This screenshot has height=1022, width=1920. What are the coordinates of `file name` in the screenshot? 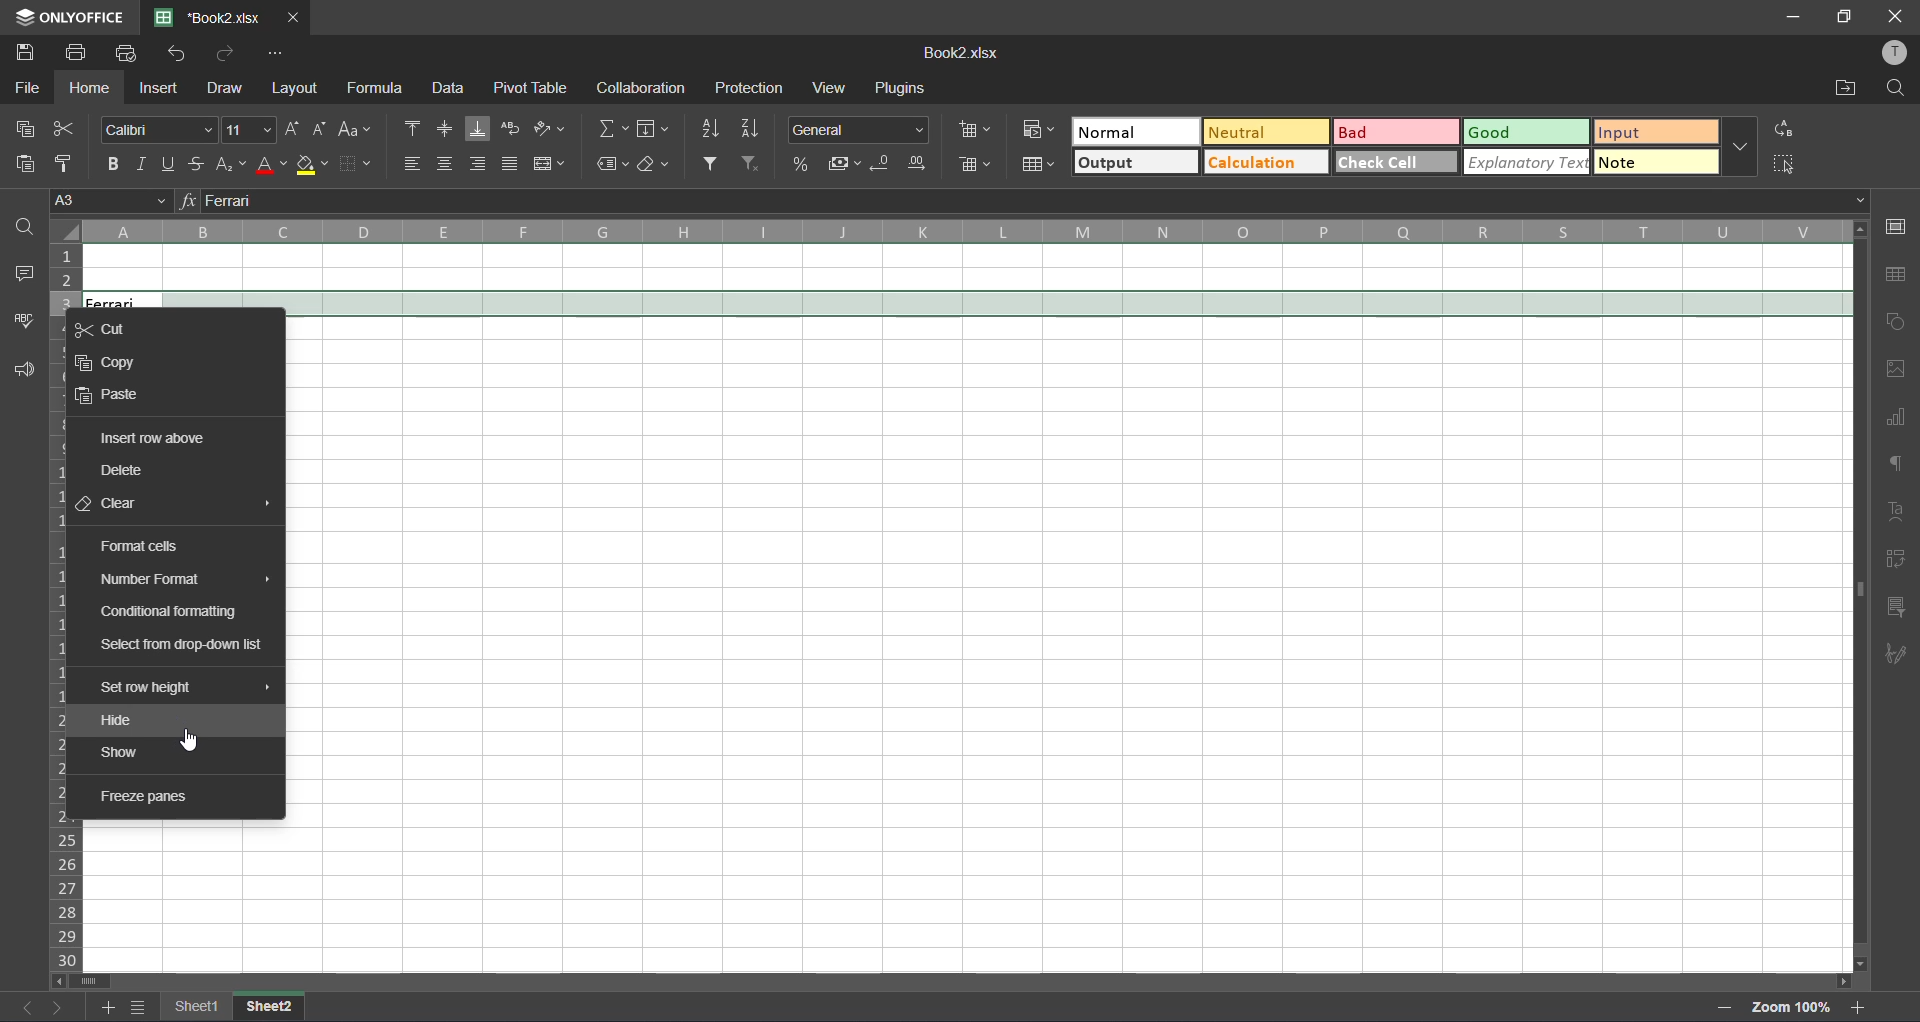 It's located at (964, 53).